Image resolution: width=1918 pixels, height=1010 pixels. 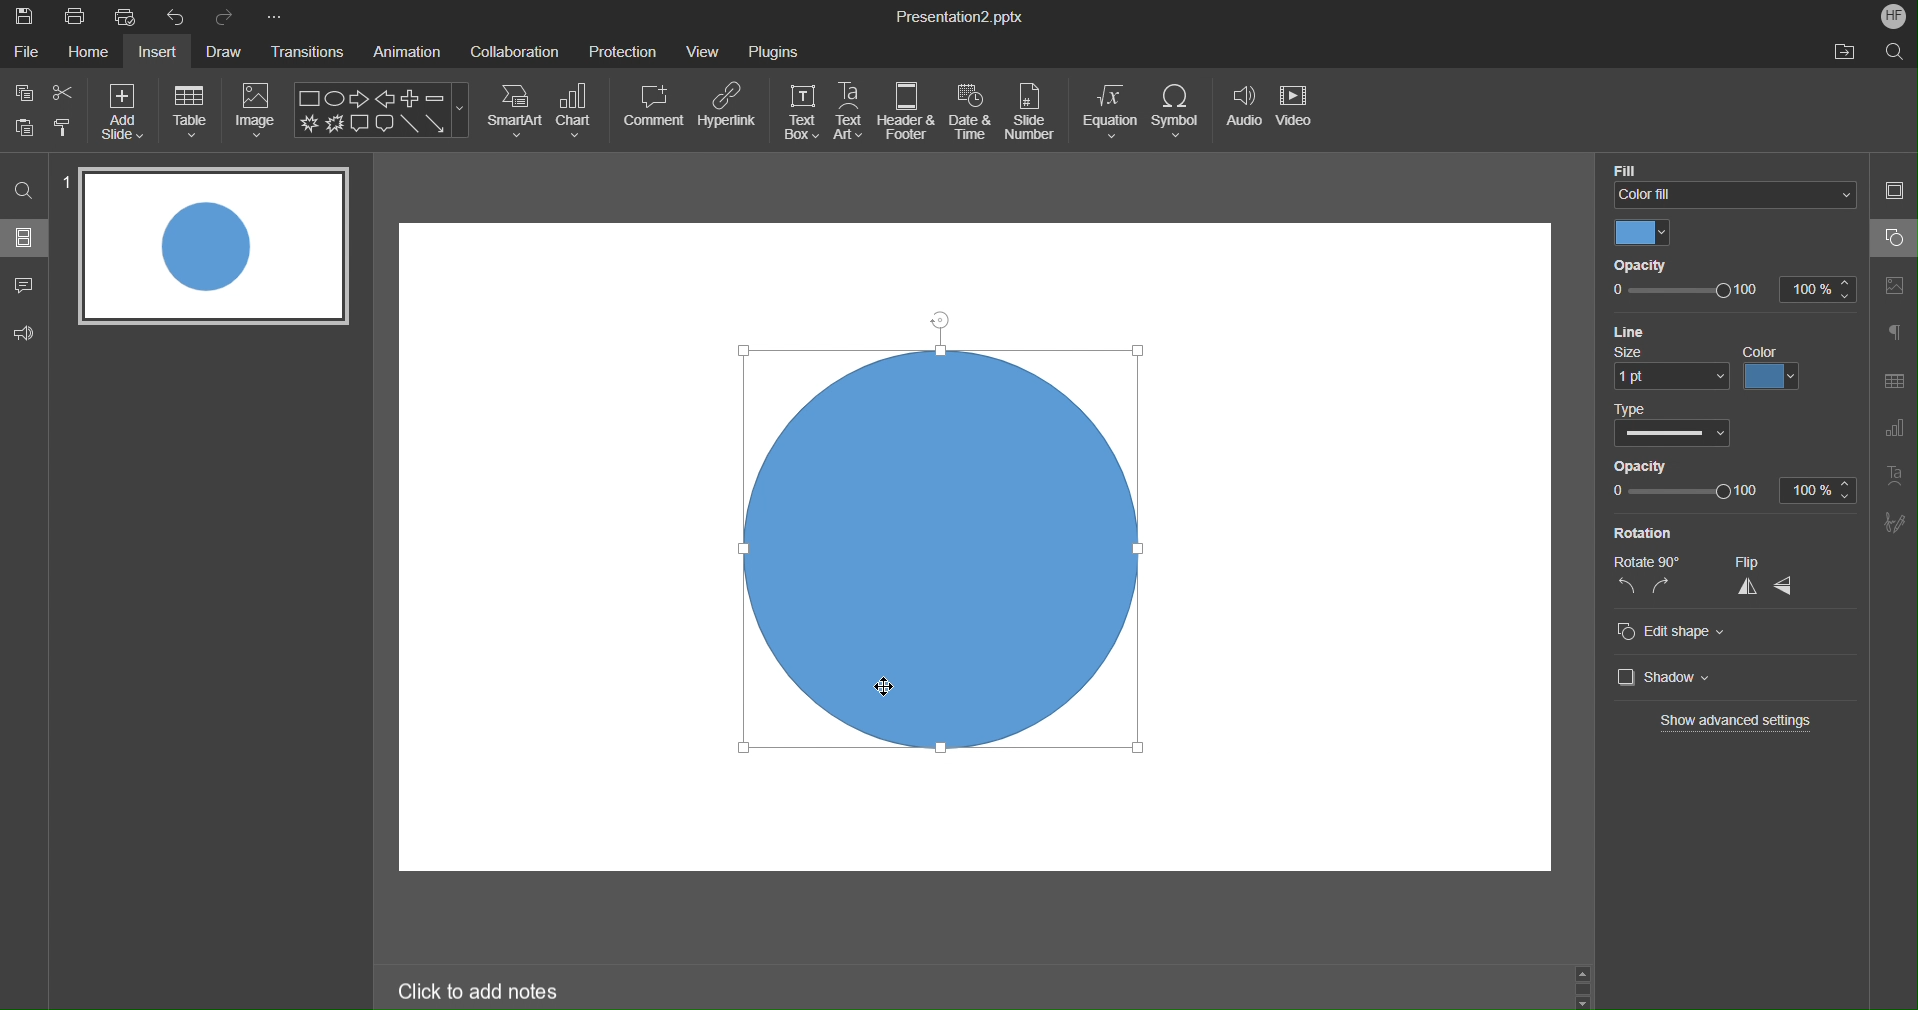 I want to click on workspace, so click(x=1129, y=831).